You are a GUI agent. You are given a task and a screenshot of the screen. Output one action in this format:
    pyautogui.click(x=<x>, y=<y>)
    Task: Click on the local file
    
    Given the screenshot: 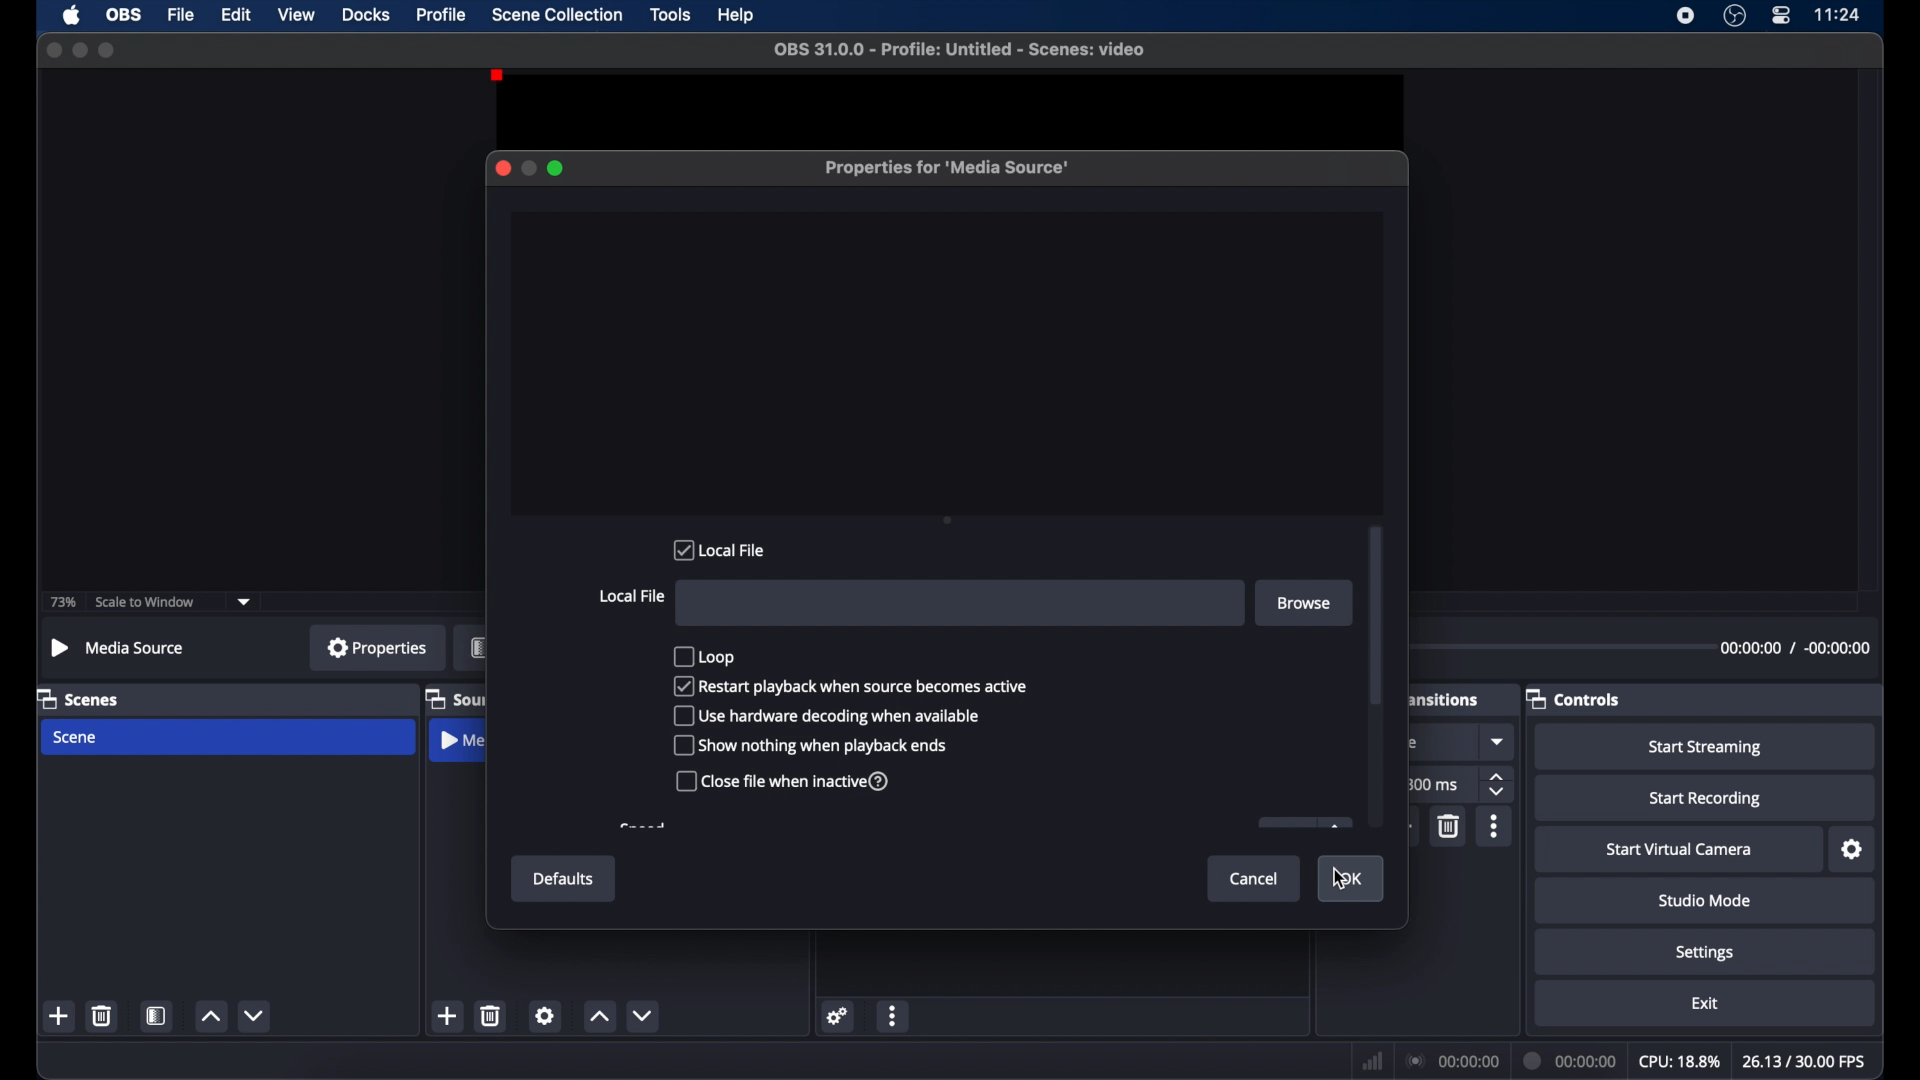 What is the action you would take?
    pyautogui.click(x=631, y=596)
    